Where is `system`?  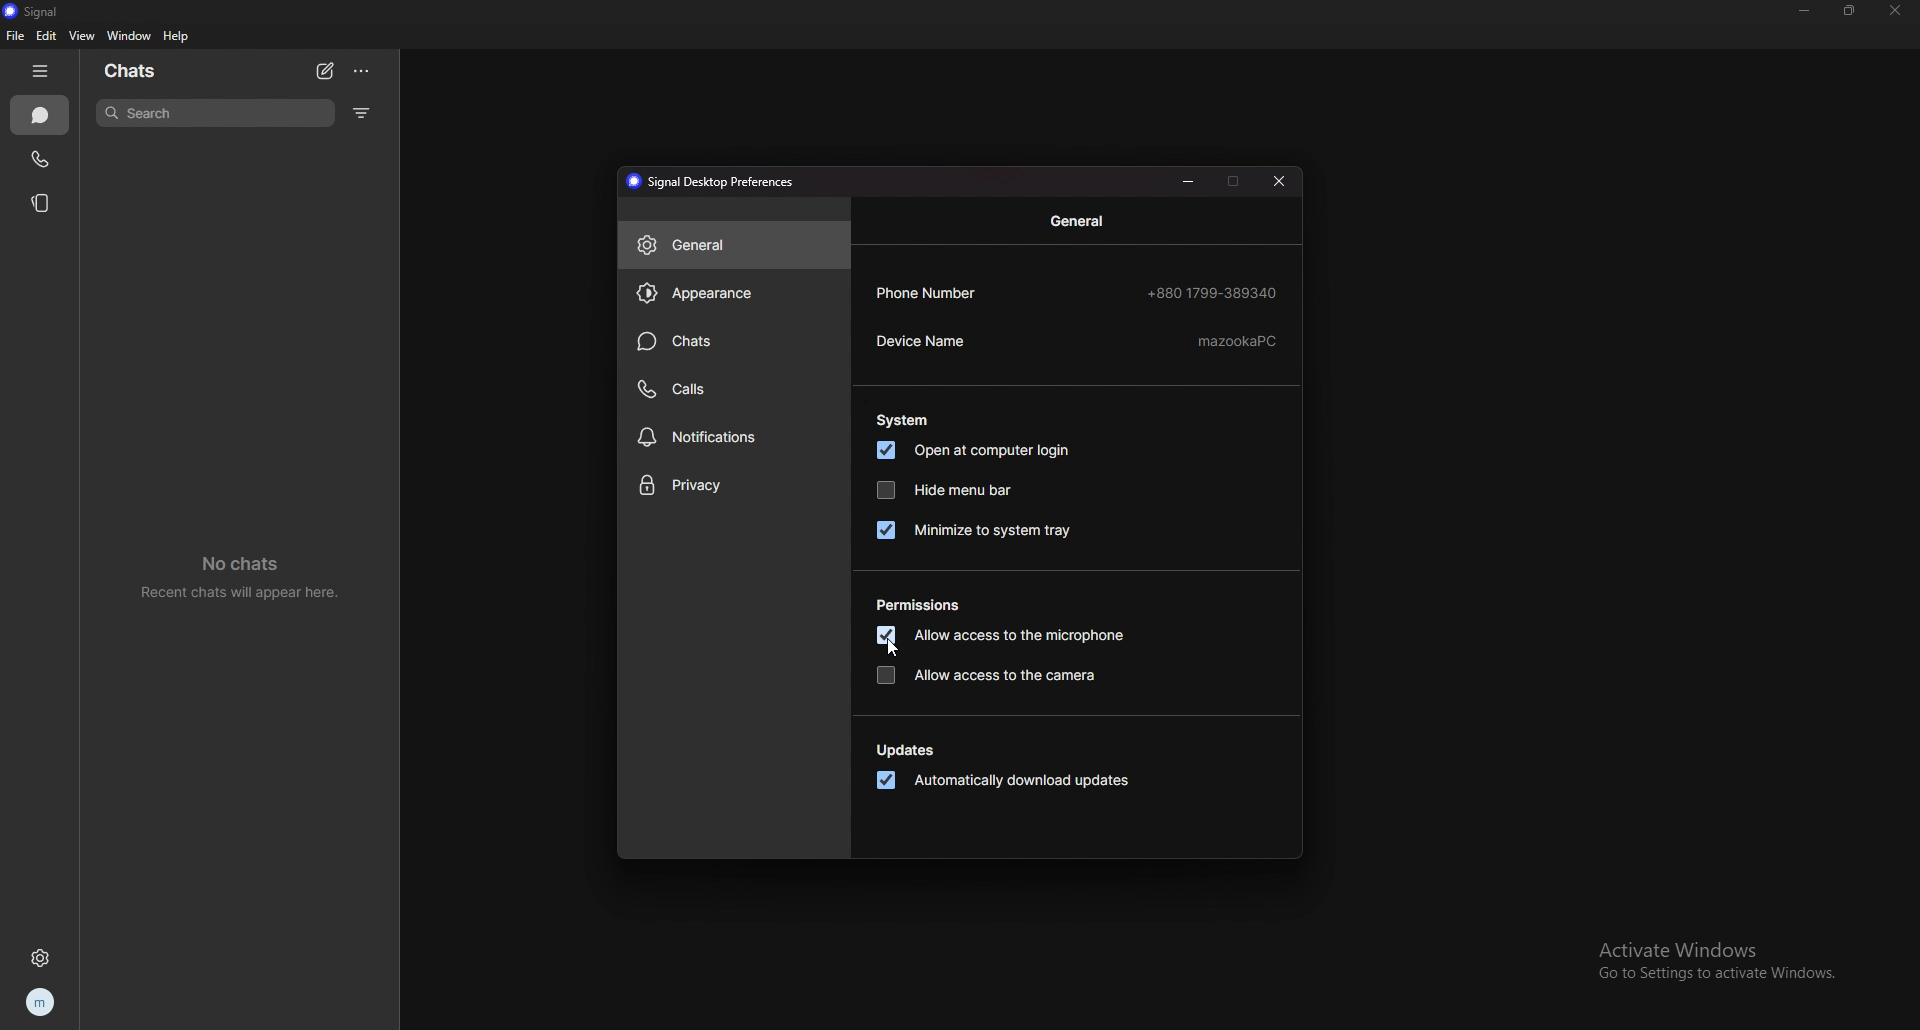 system is located at coordinates (902, 421).